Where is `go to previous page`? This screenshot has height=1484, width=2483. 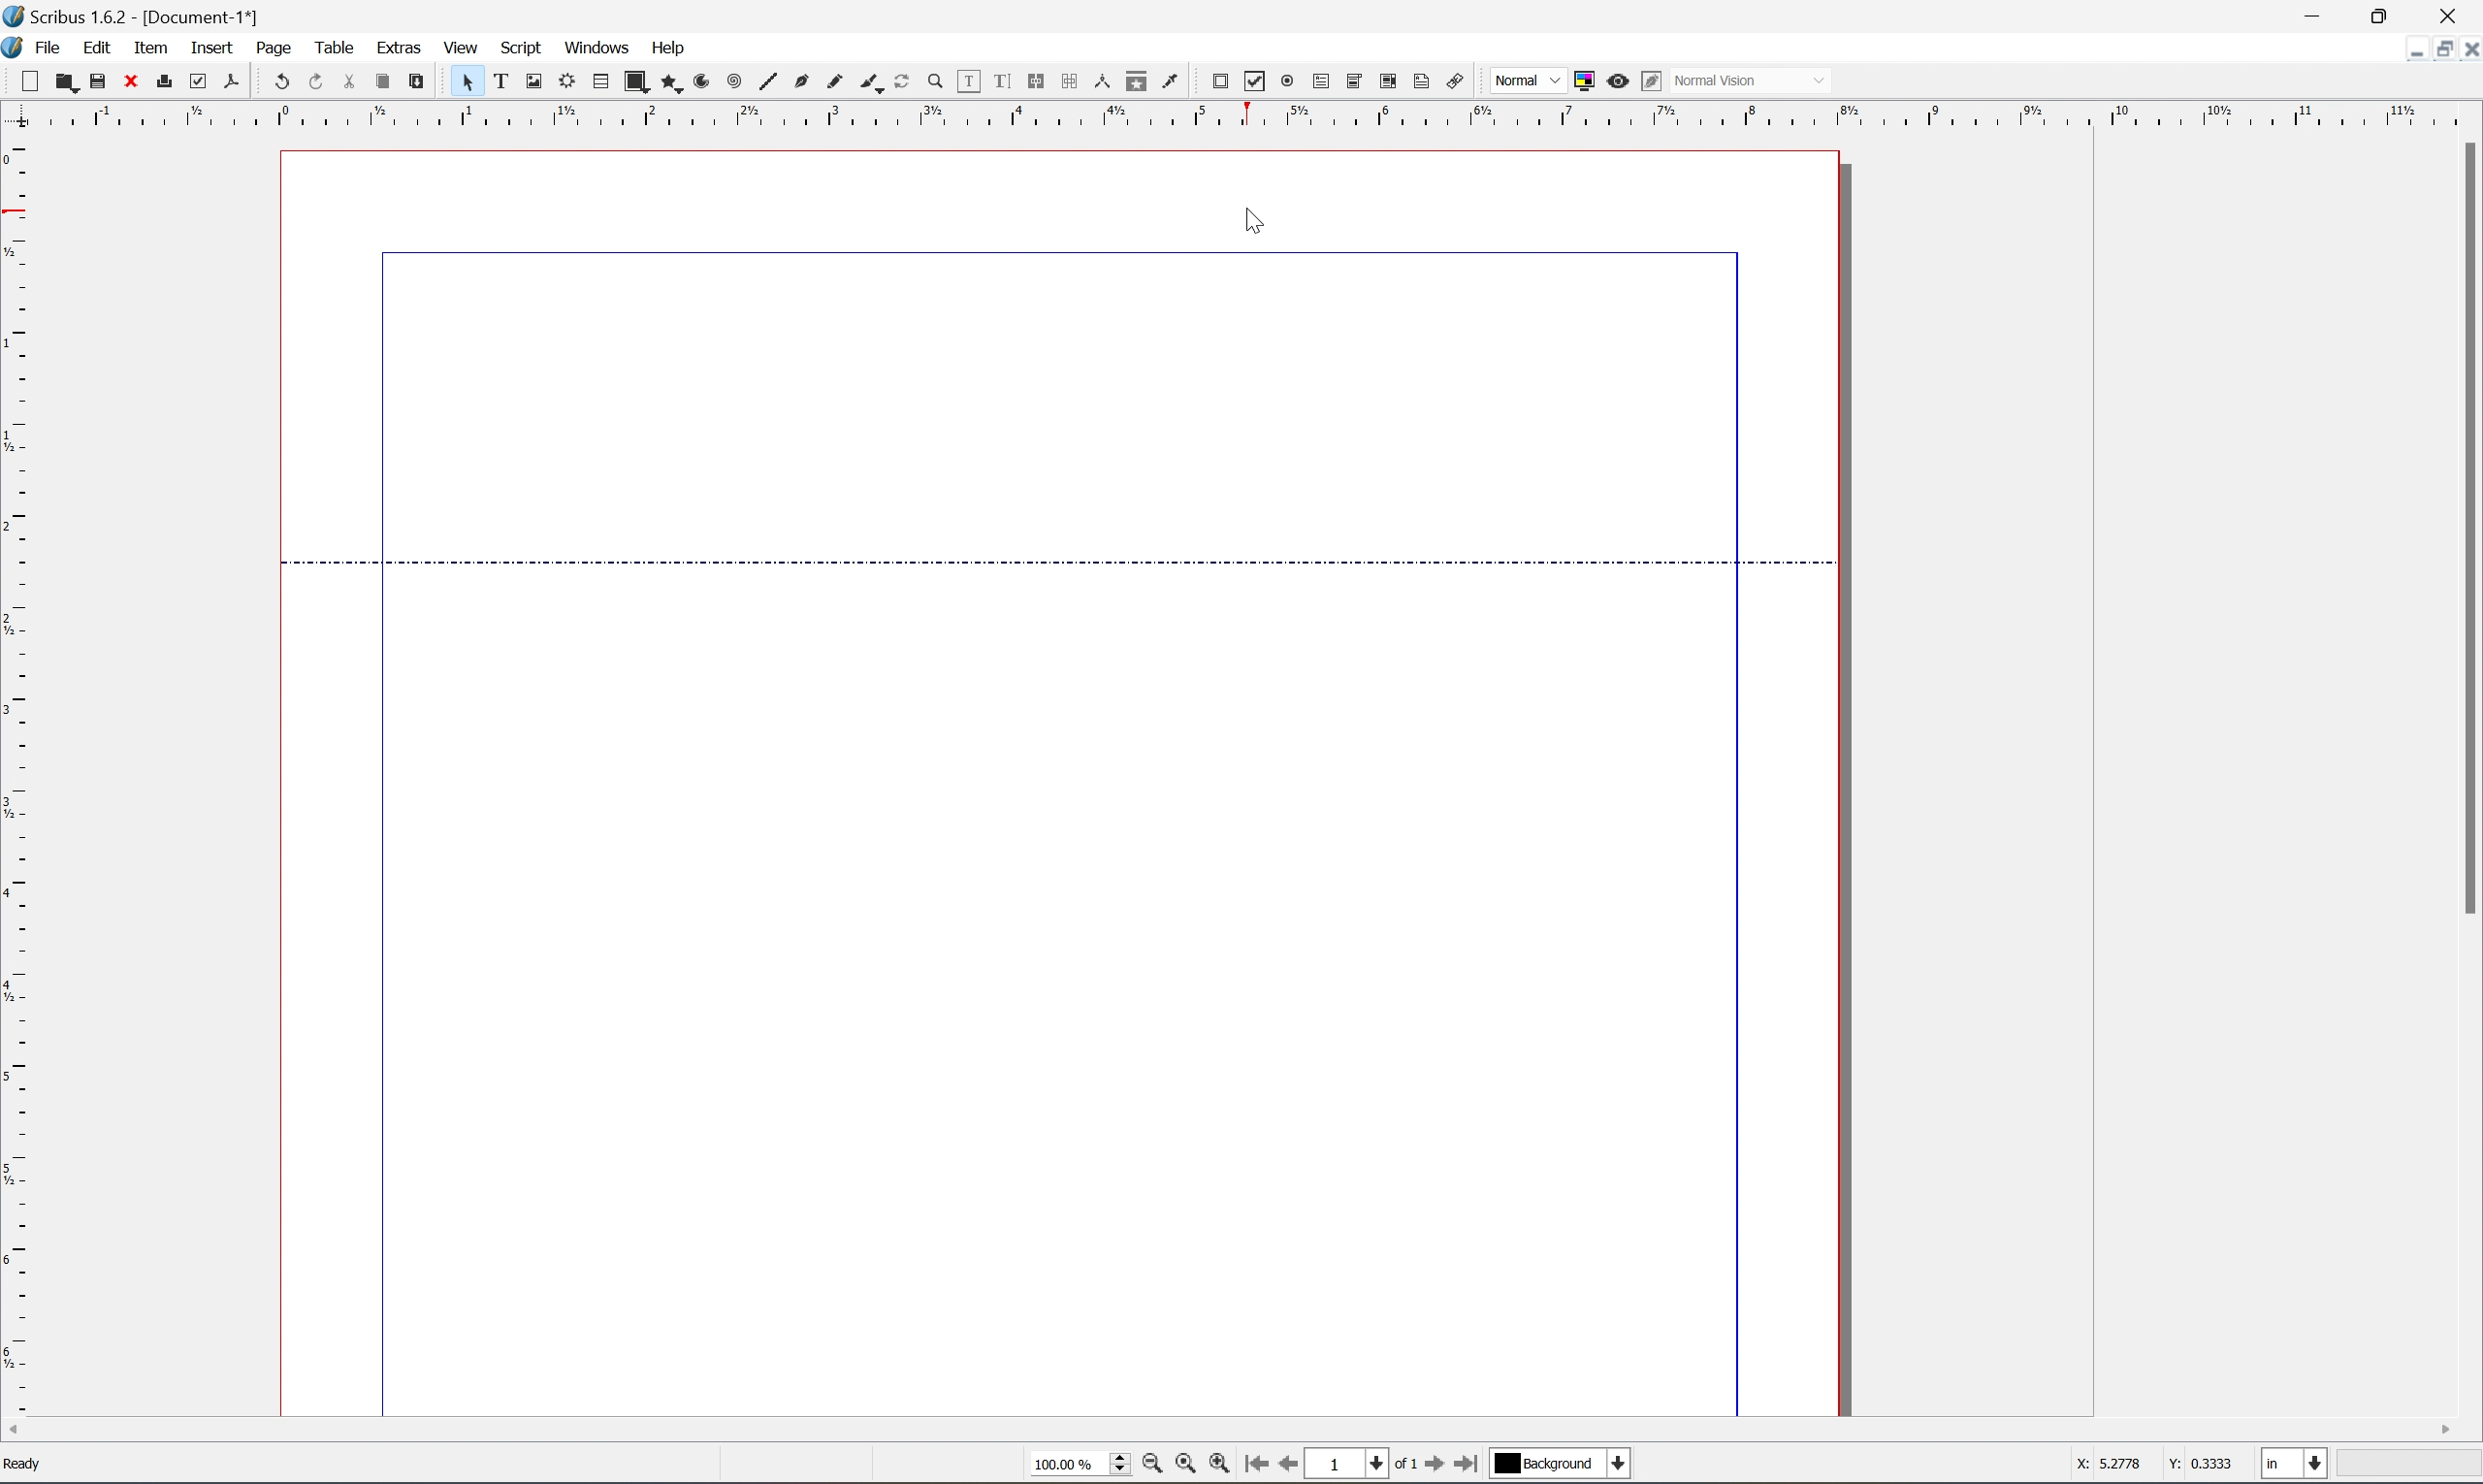
go to previous page is located at coordinates (1284, 1467).